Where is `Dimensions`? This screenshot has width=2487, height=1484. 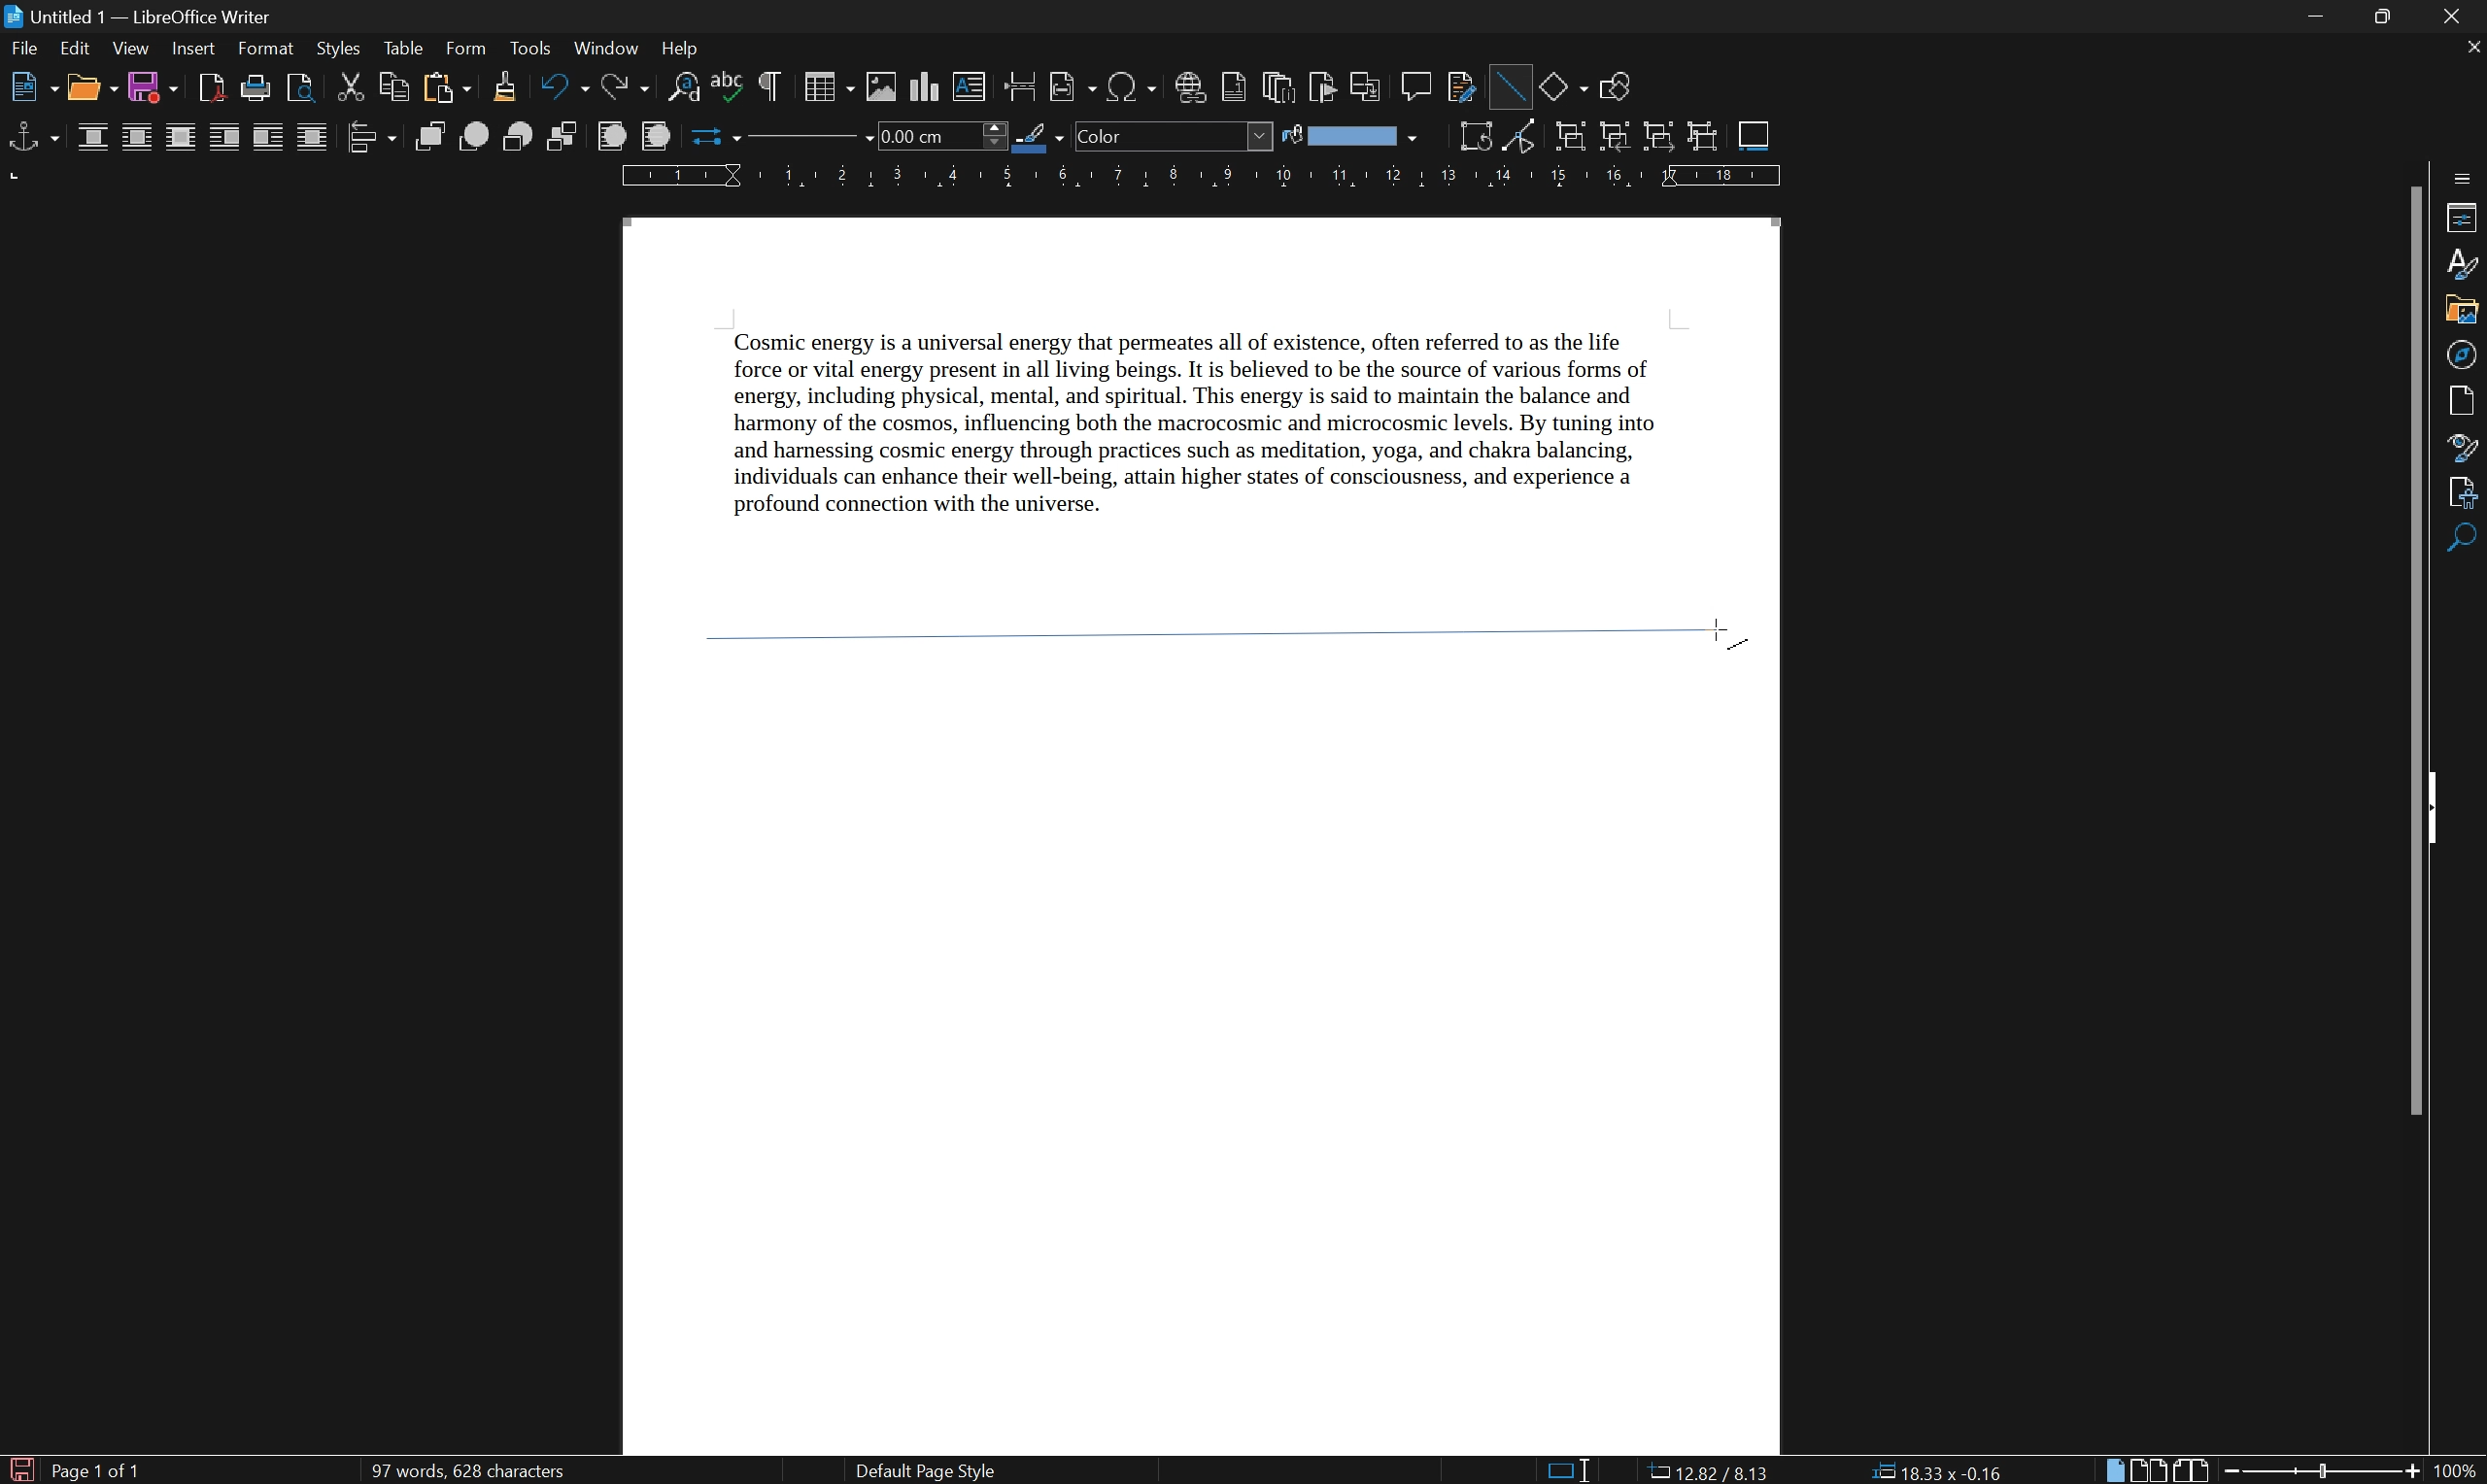
Dimensions is located at coordinates (1937, 1470).